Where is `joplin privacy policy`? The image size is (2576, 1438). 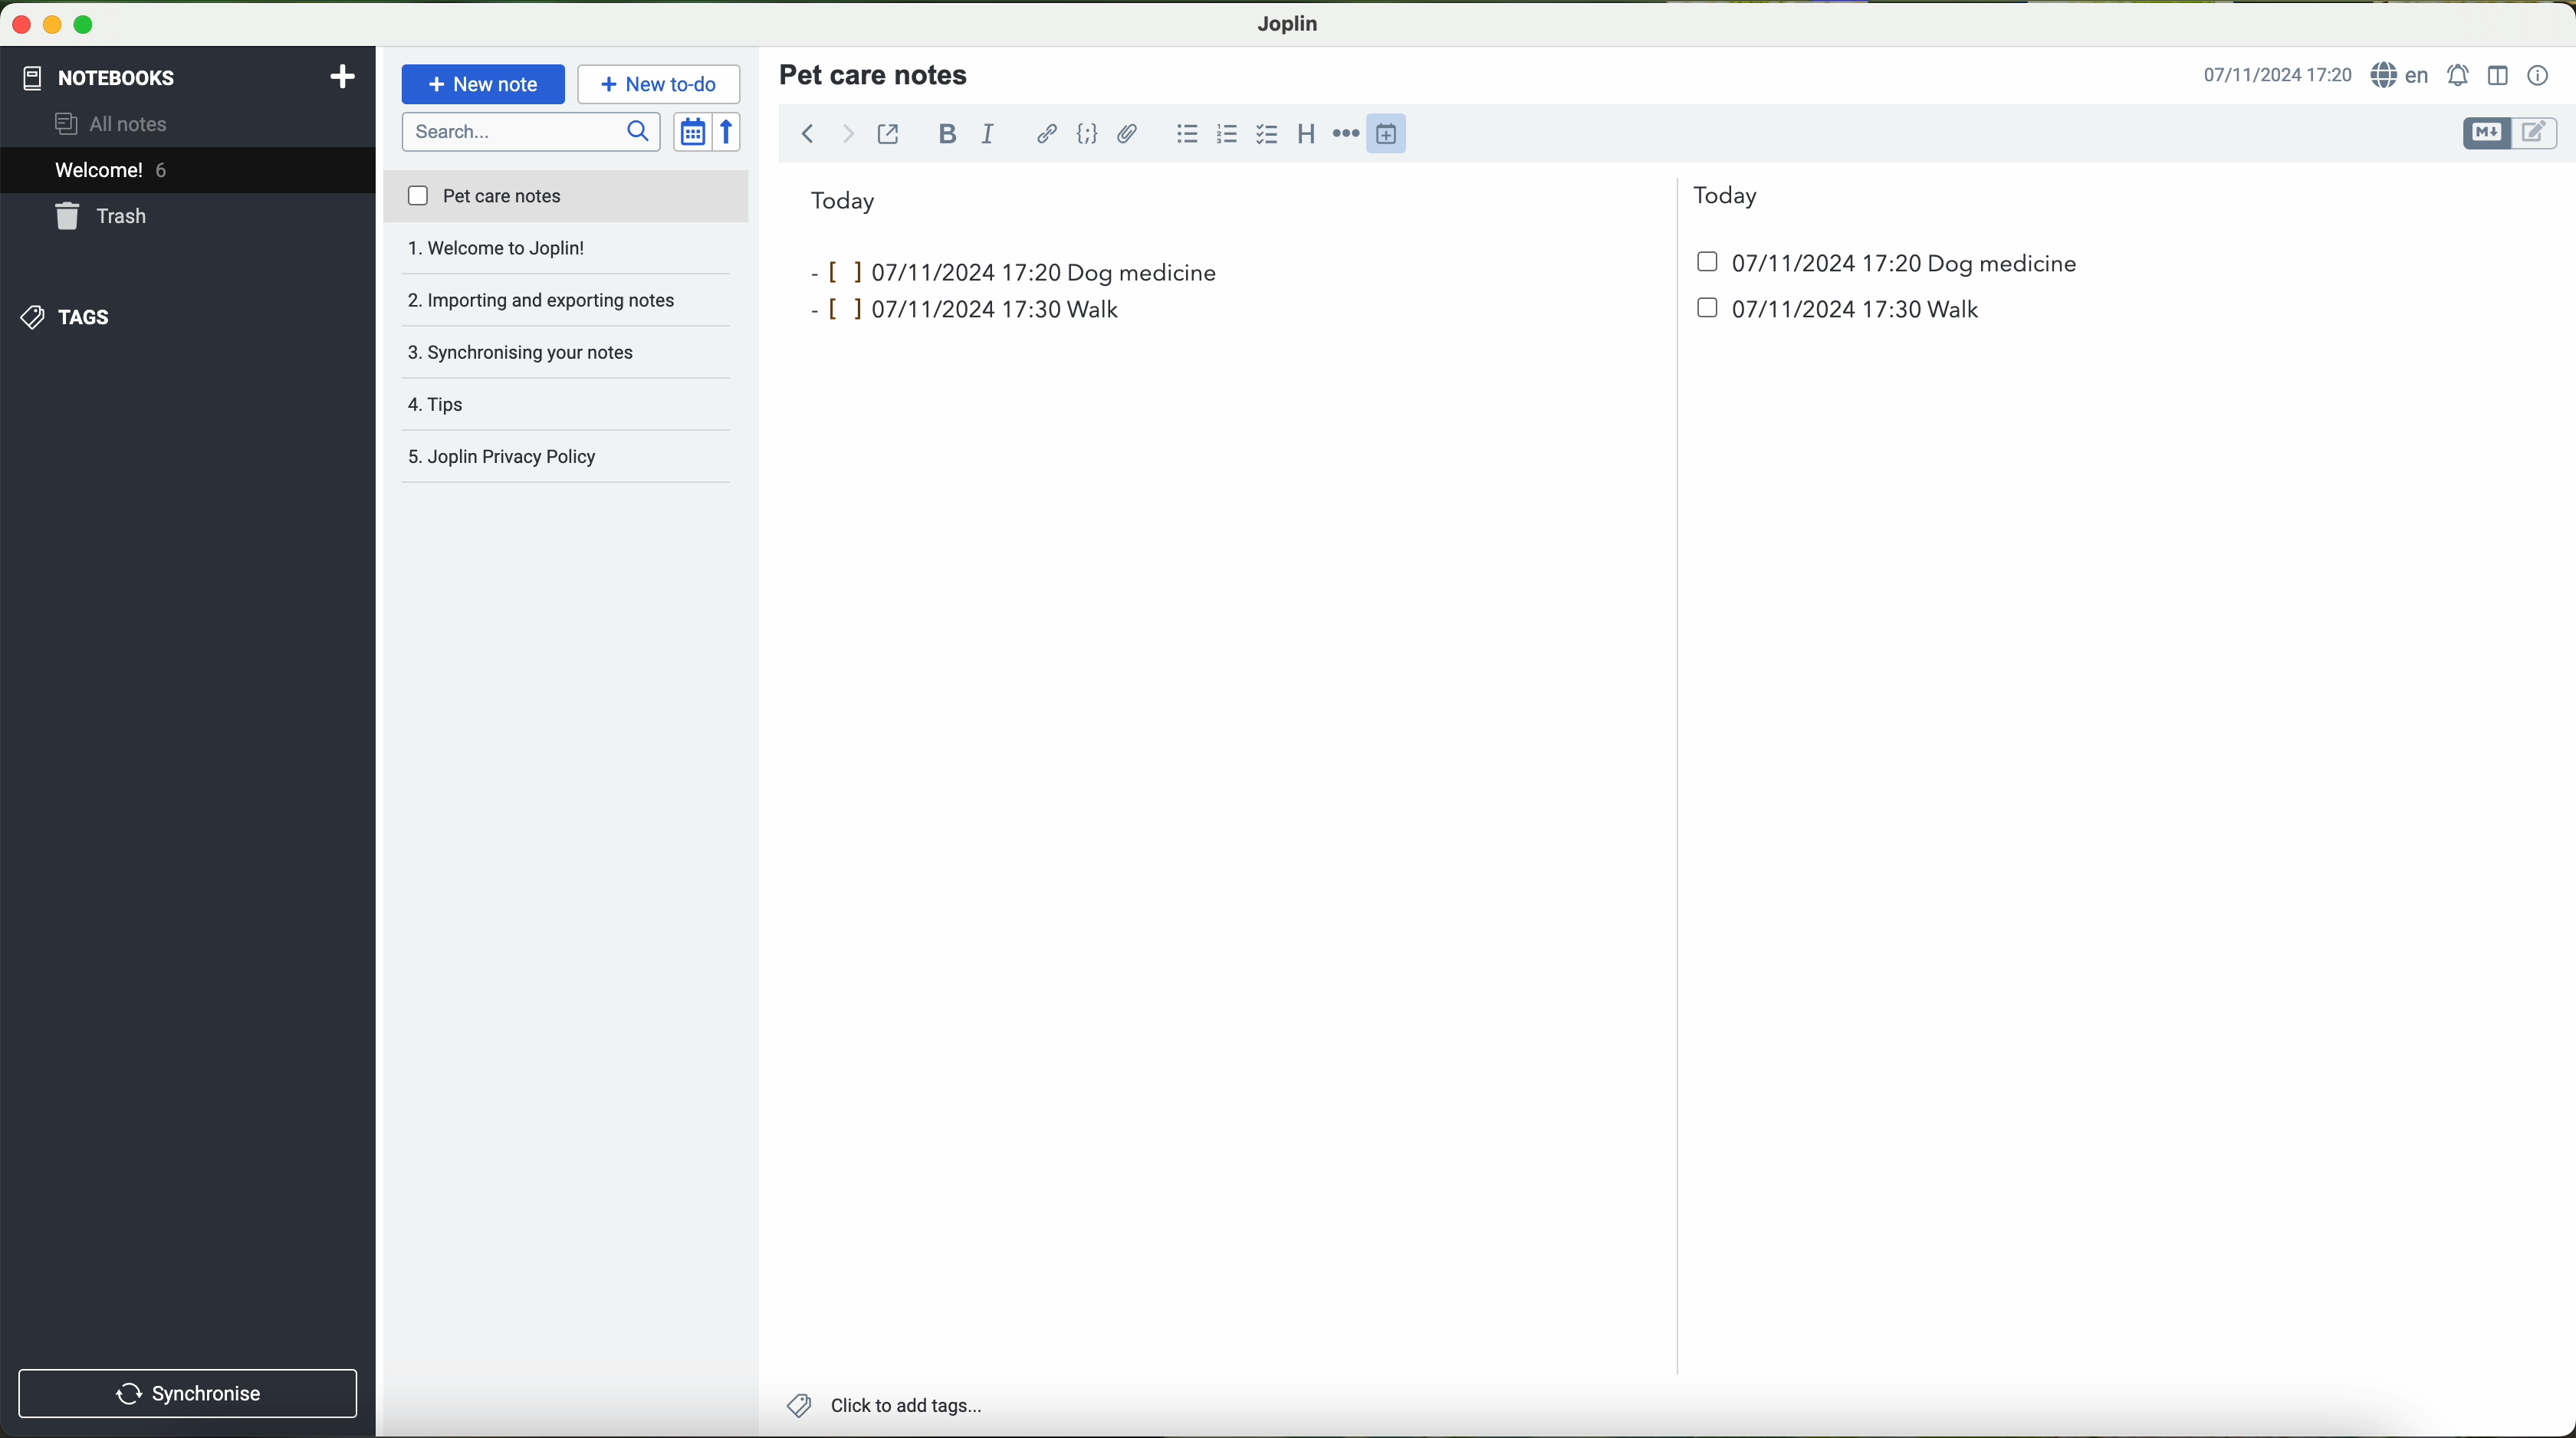 joplin privacy policy is located at coordinates (556, 459).